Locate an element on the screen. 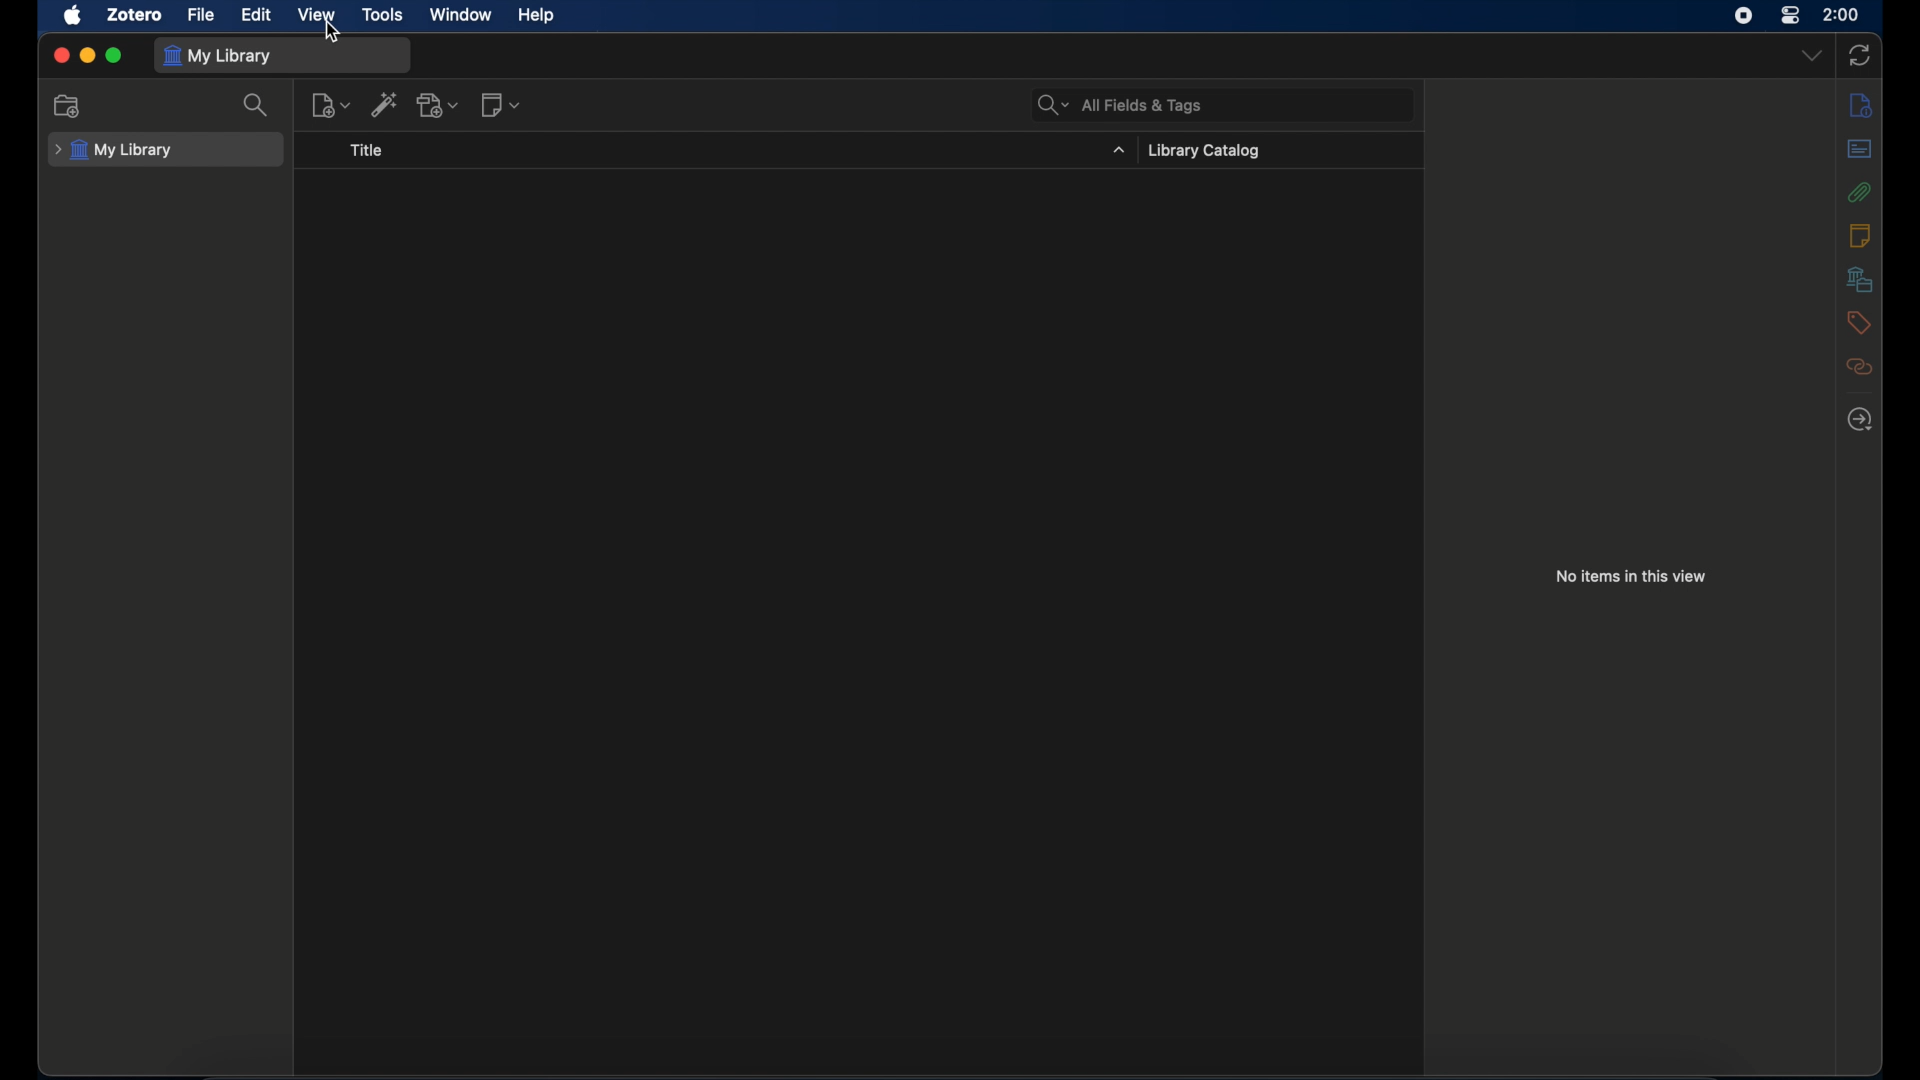  file is located at coordinates (202, 15).